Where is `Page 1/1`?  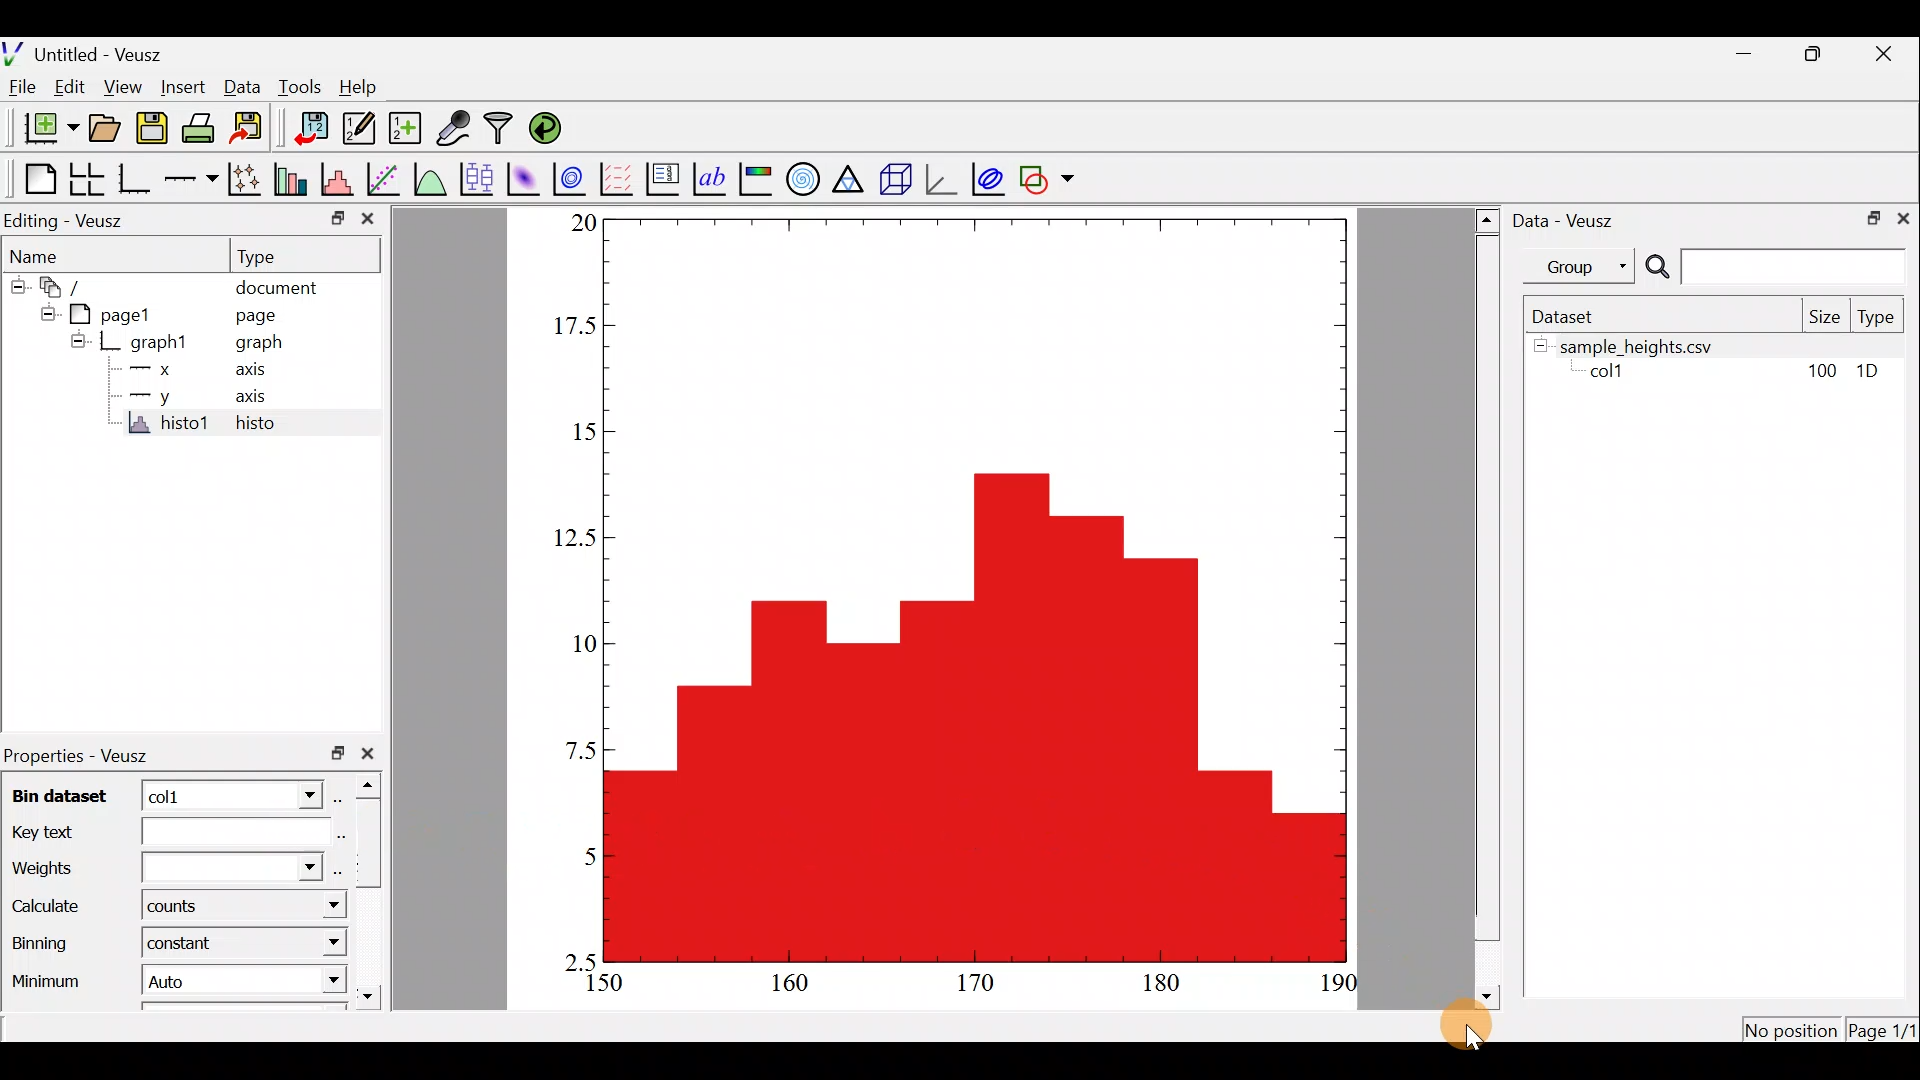
Page 1/1 is located at coordinates (1880, 1032).